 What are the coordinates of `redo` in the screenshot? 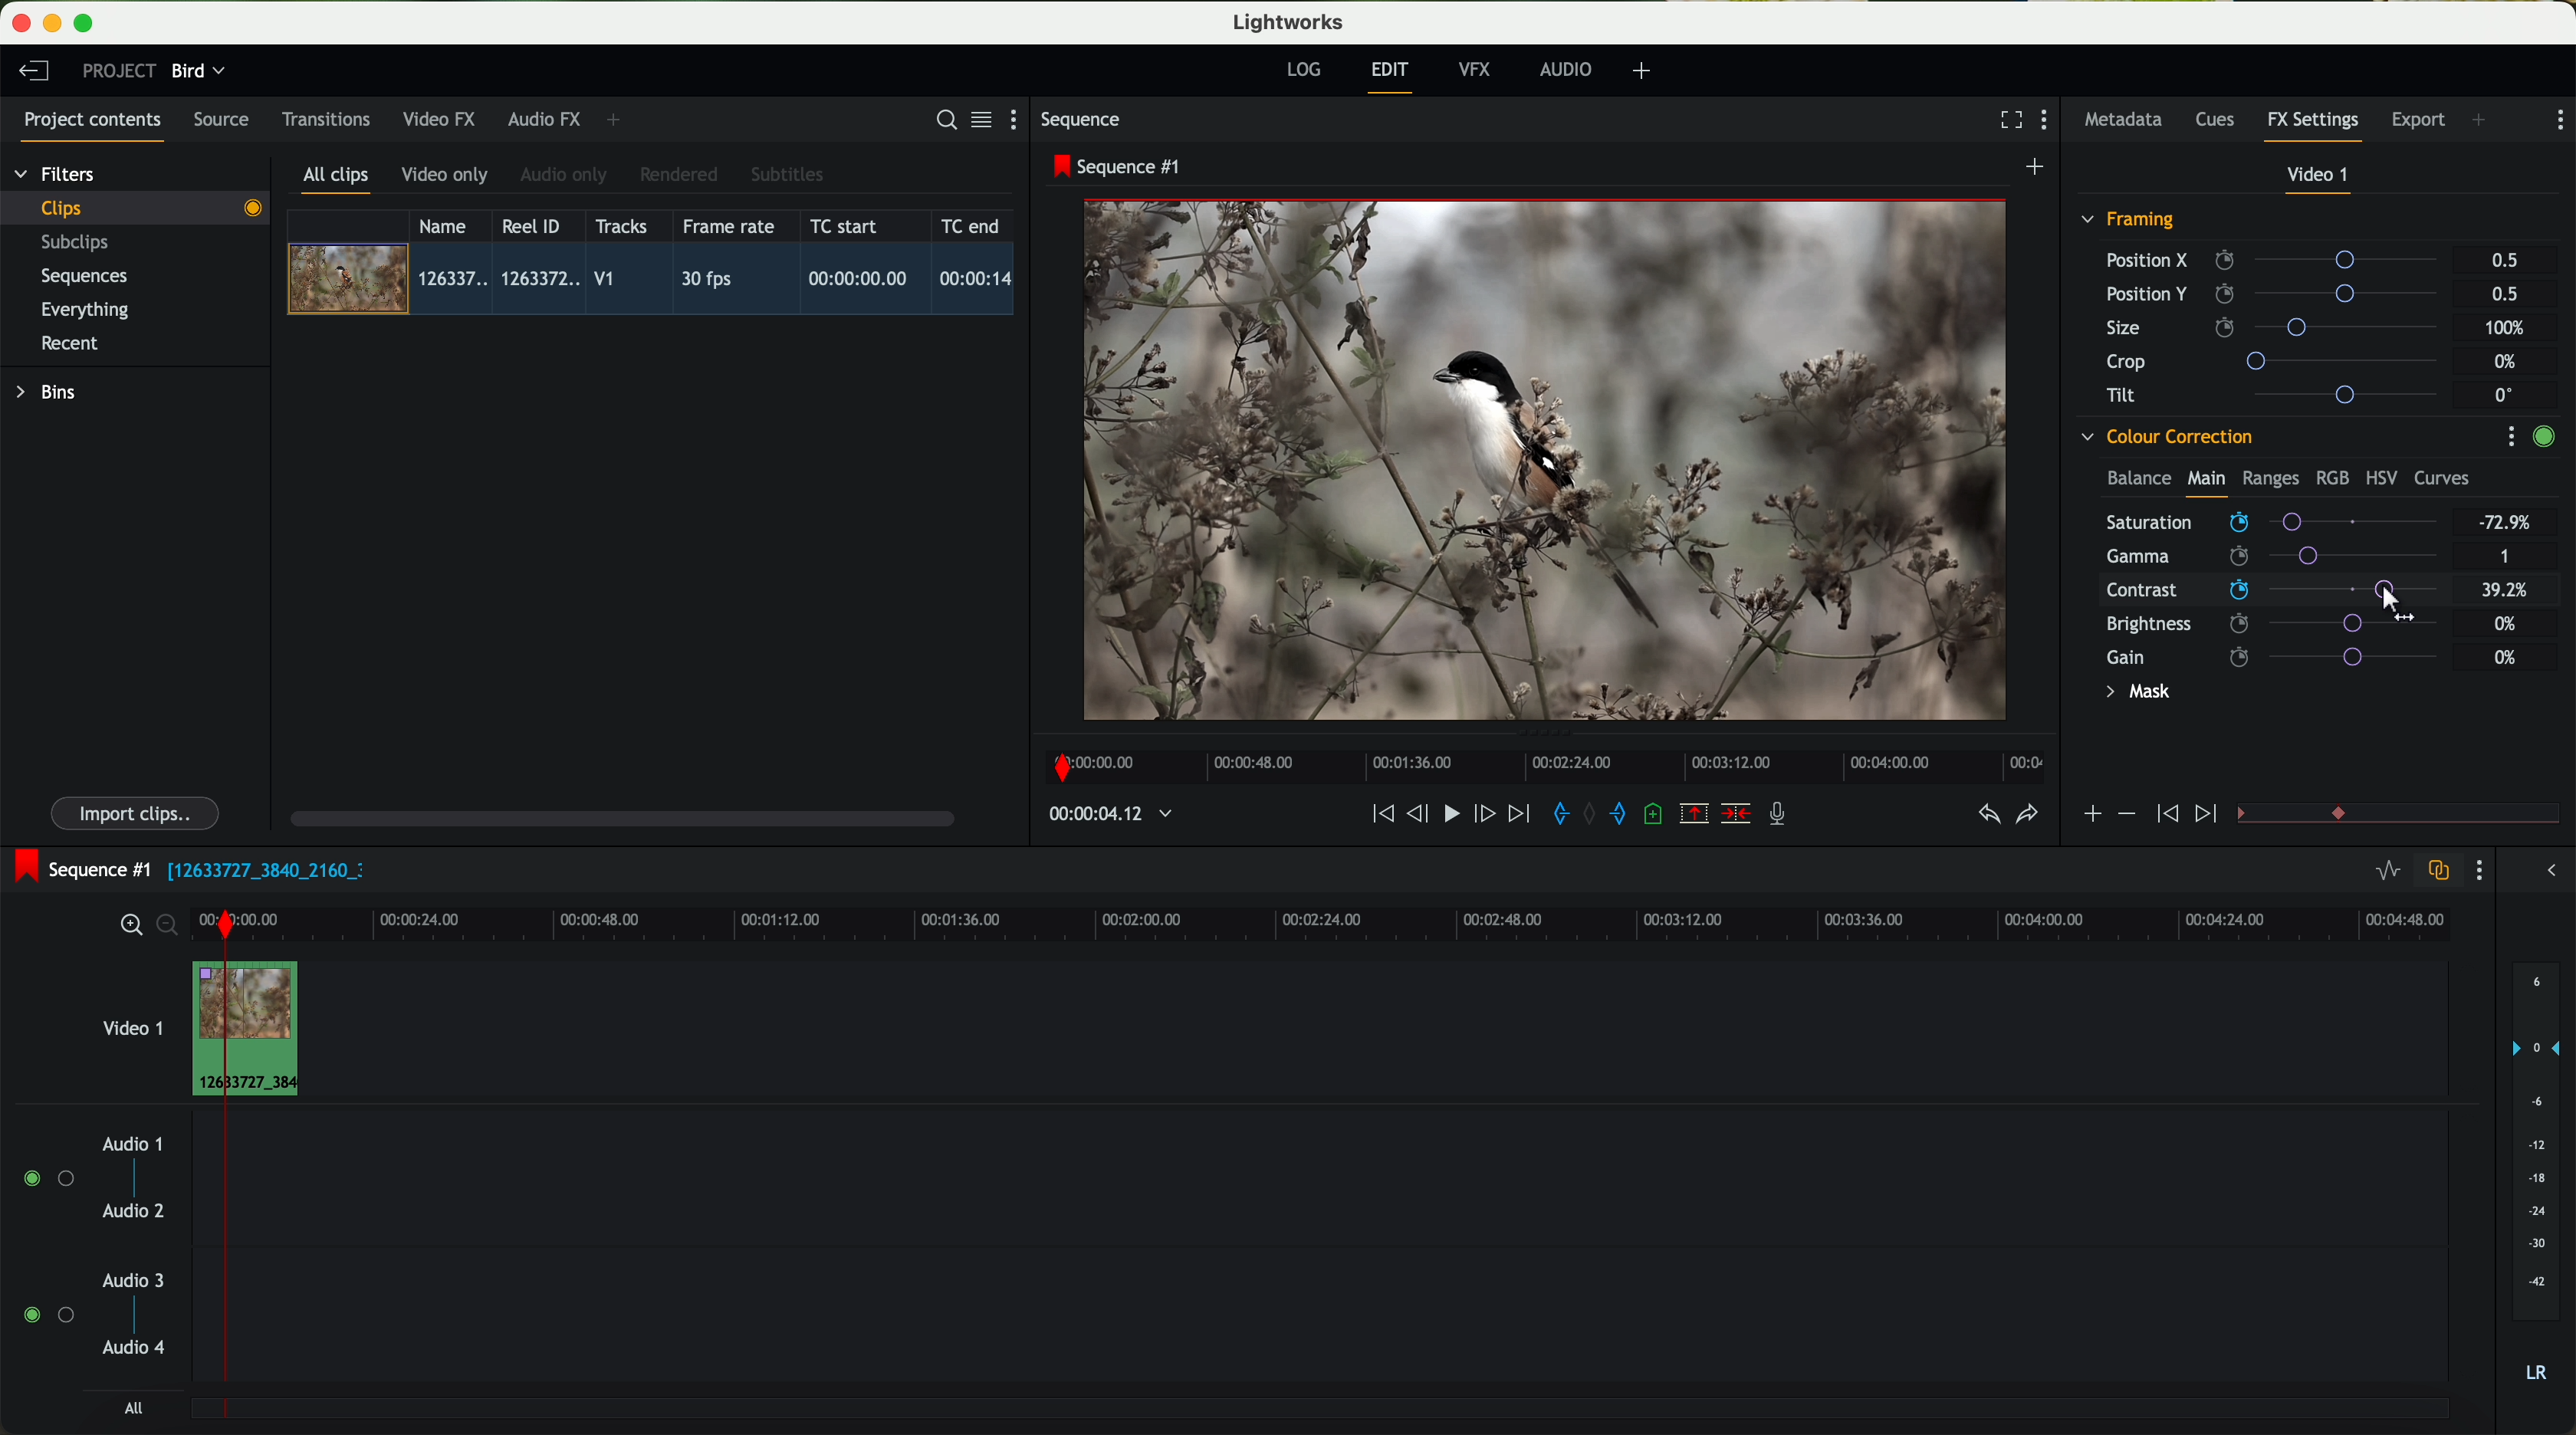 It's located at (2027, 816).